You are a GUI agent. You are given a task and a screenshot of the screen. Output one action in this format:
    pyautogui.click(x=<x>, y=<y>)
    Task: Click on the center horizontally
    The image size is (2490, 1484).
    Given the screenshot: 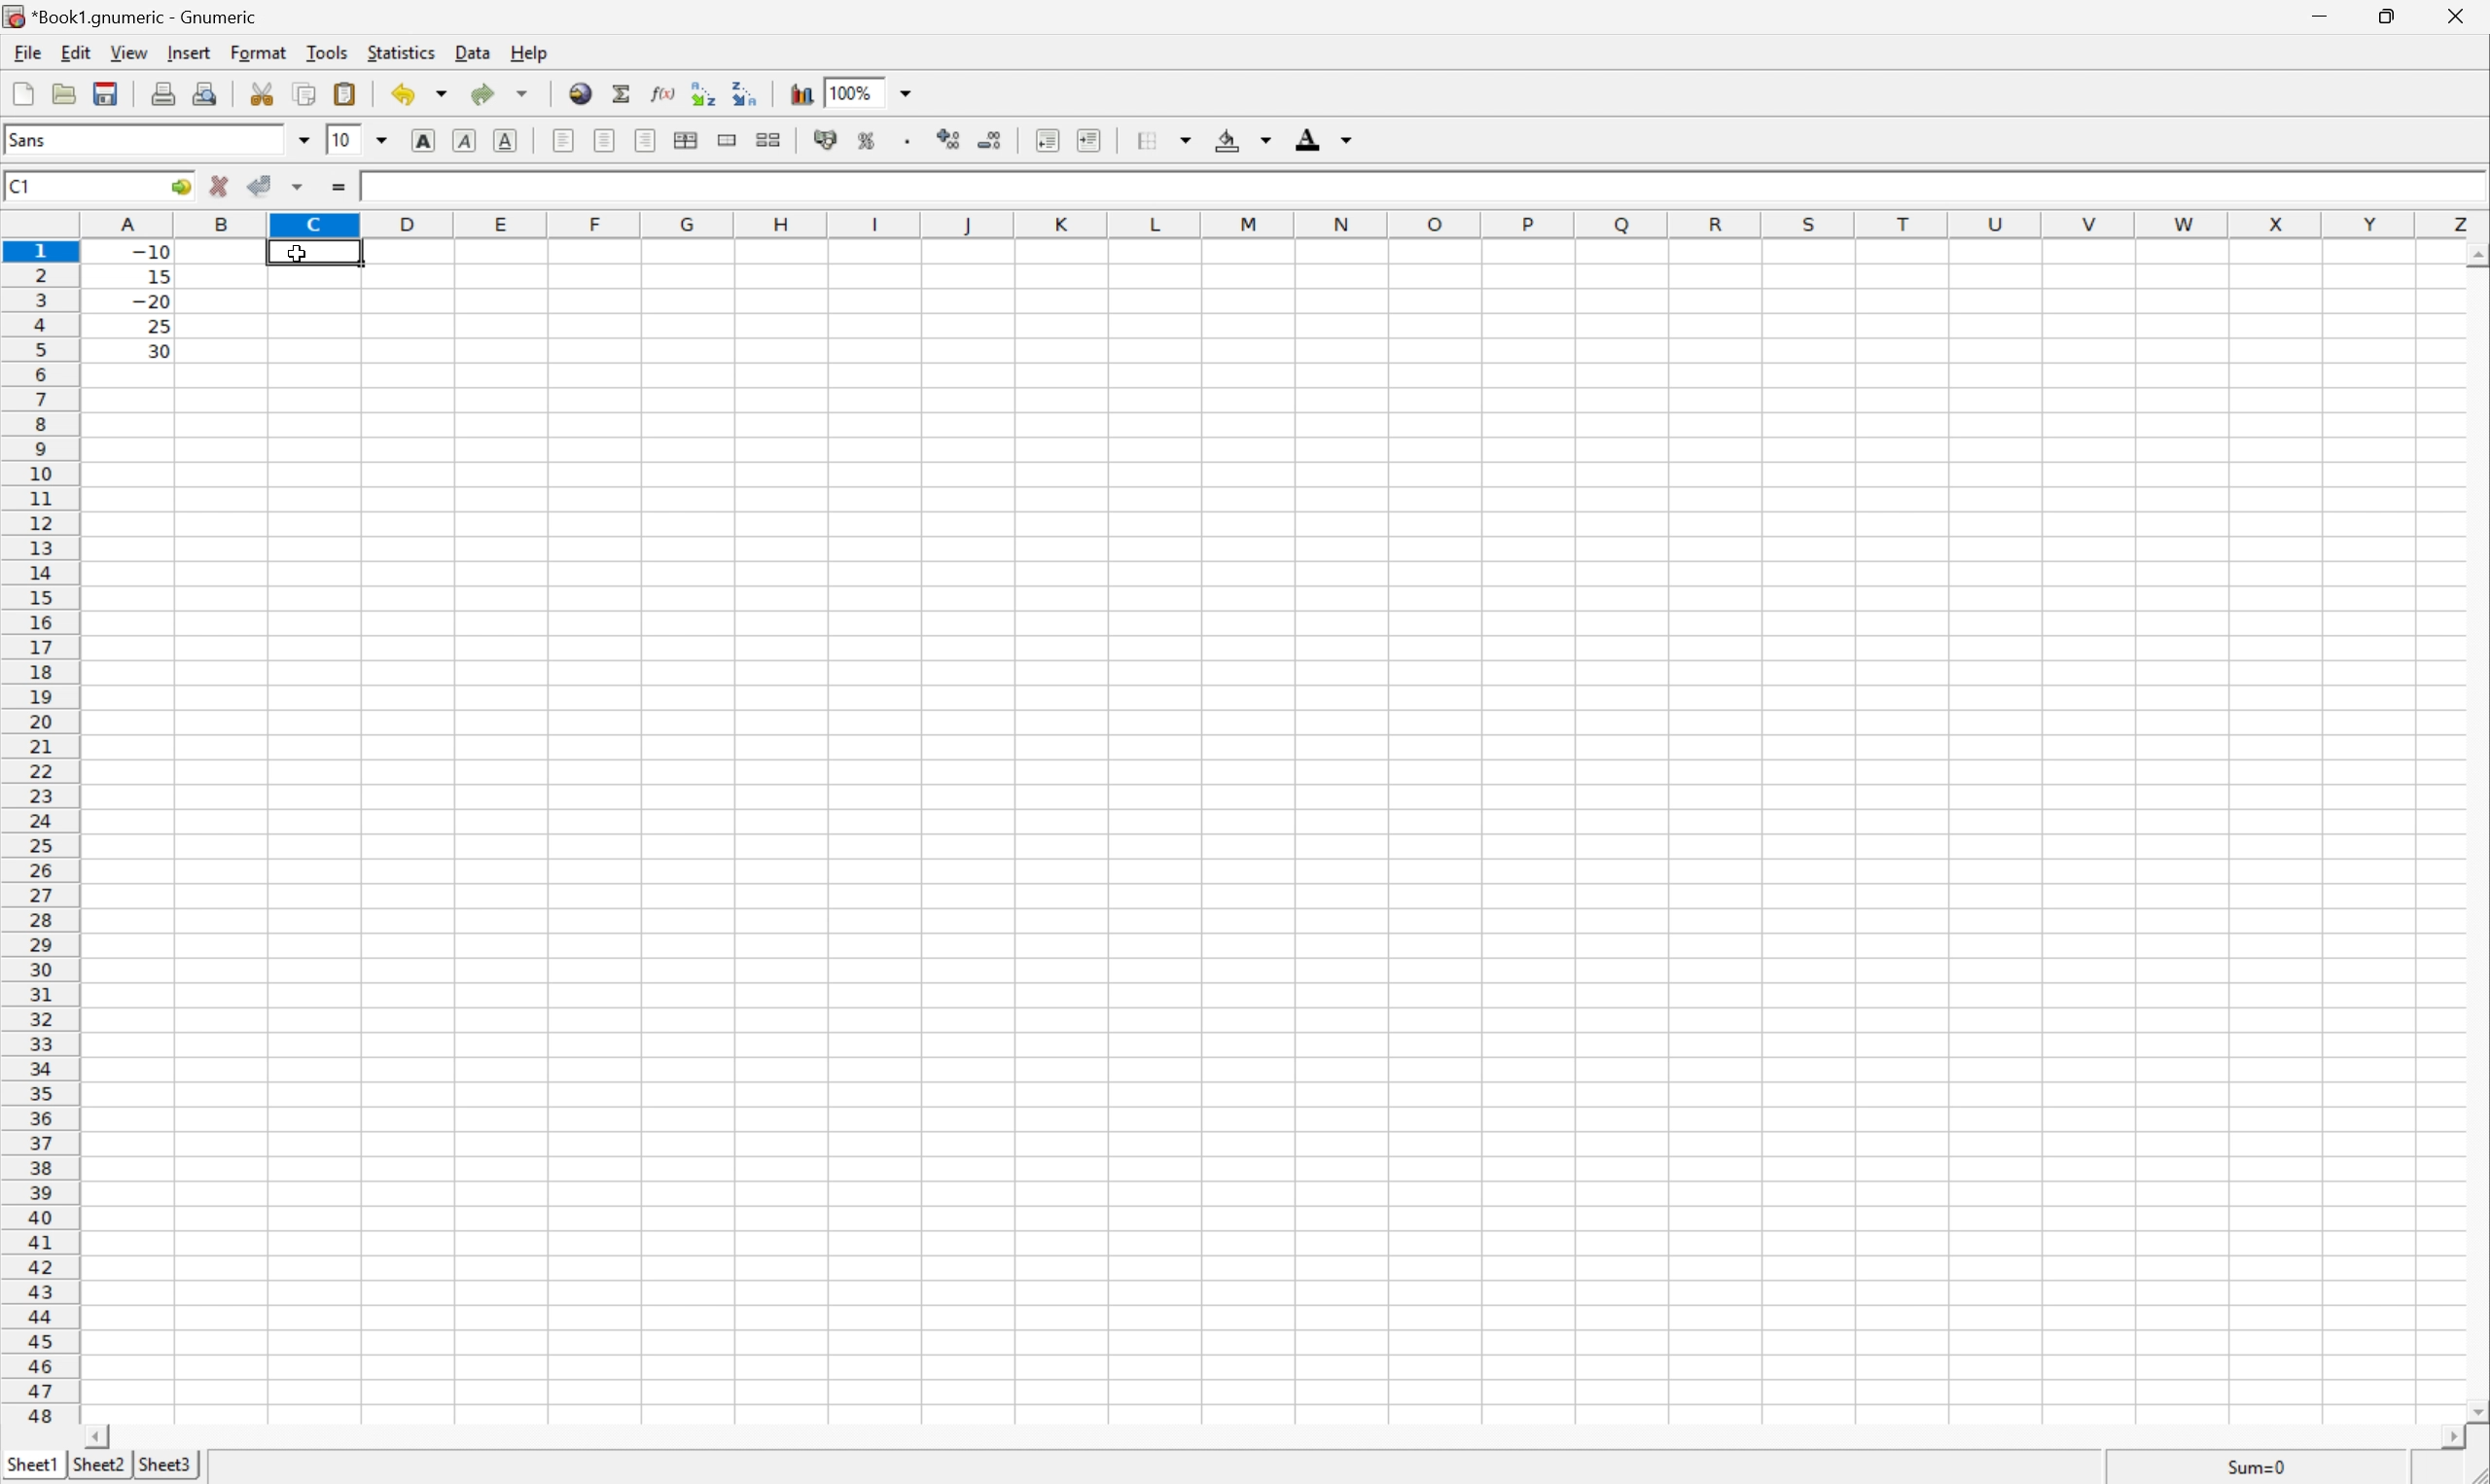 What is the action you would take?
    pyautogui.click(x=606, y=140)
    